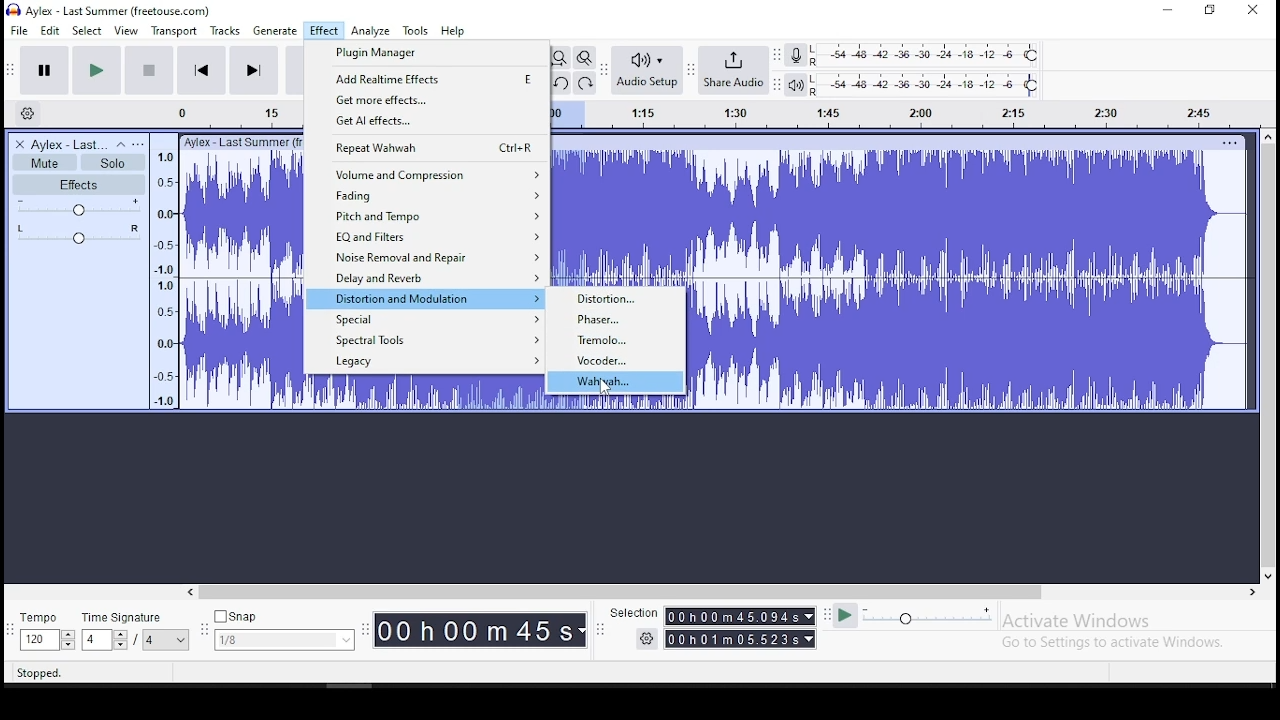 The height and width of the screenshot is (720, 1280). What do you see at coordinates (42, 70) in the screenshot?
I see `pause` at bounding box center [42, 70].